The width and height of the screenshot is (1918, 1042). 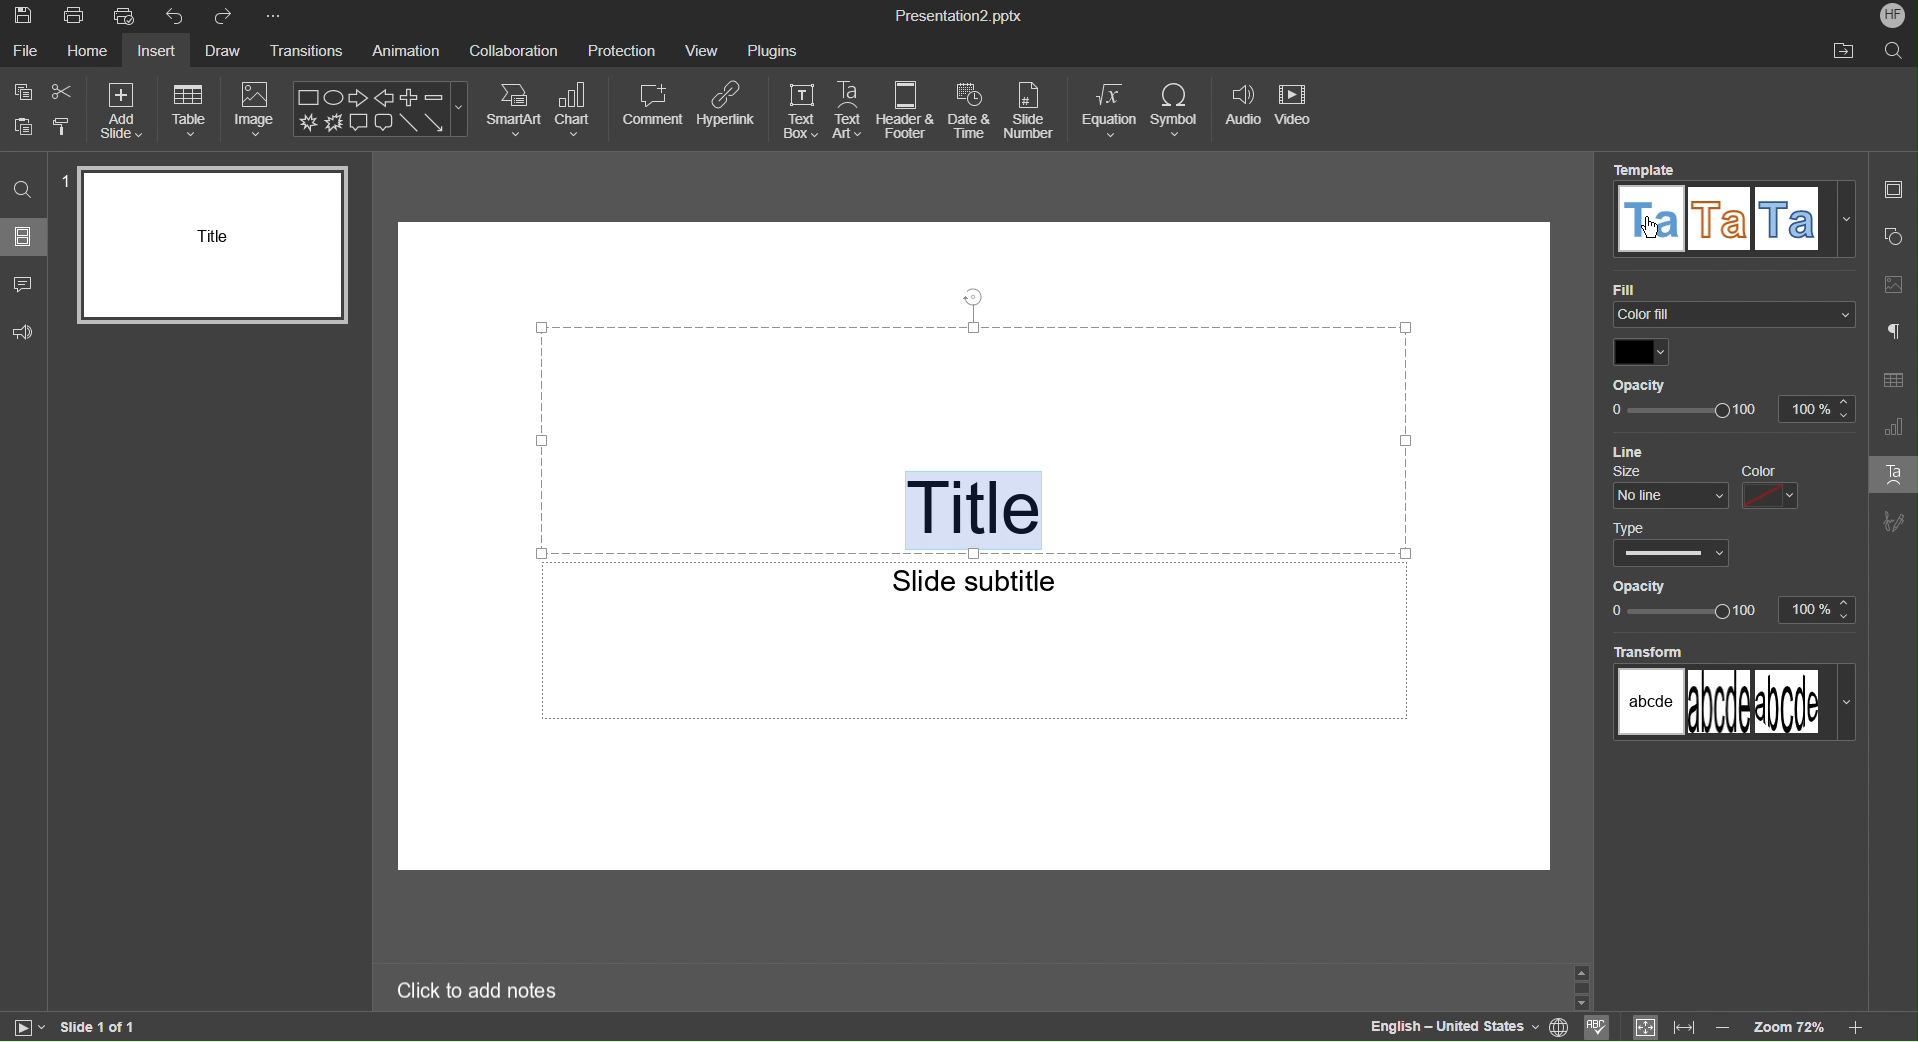 What do you see at coordinates (577, 110) in the screenshot?
I see `Chart` at bounding box center [577, 110].